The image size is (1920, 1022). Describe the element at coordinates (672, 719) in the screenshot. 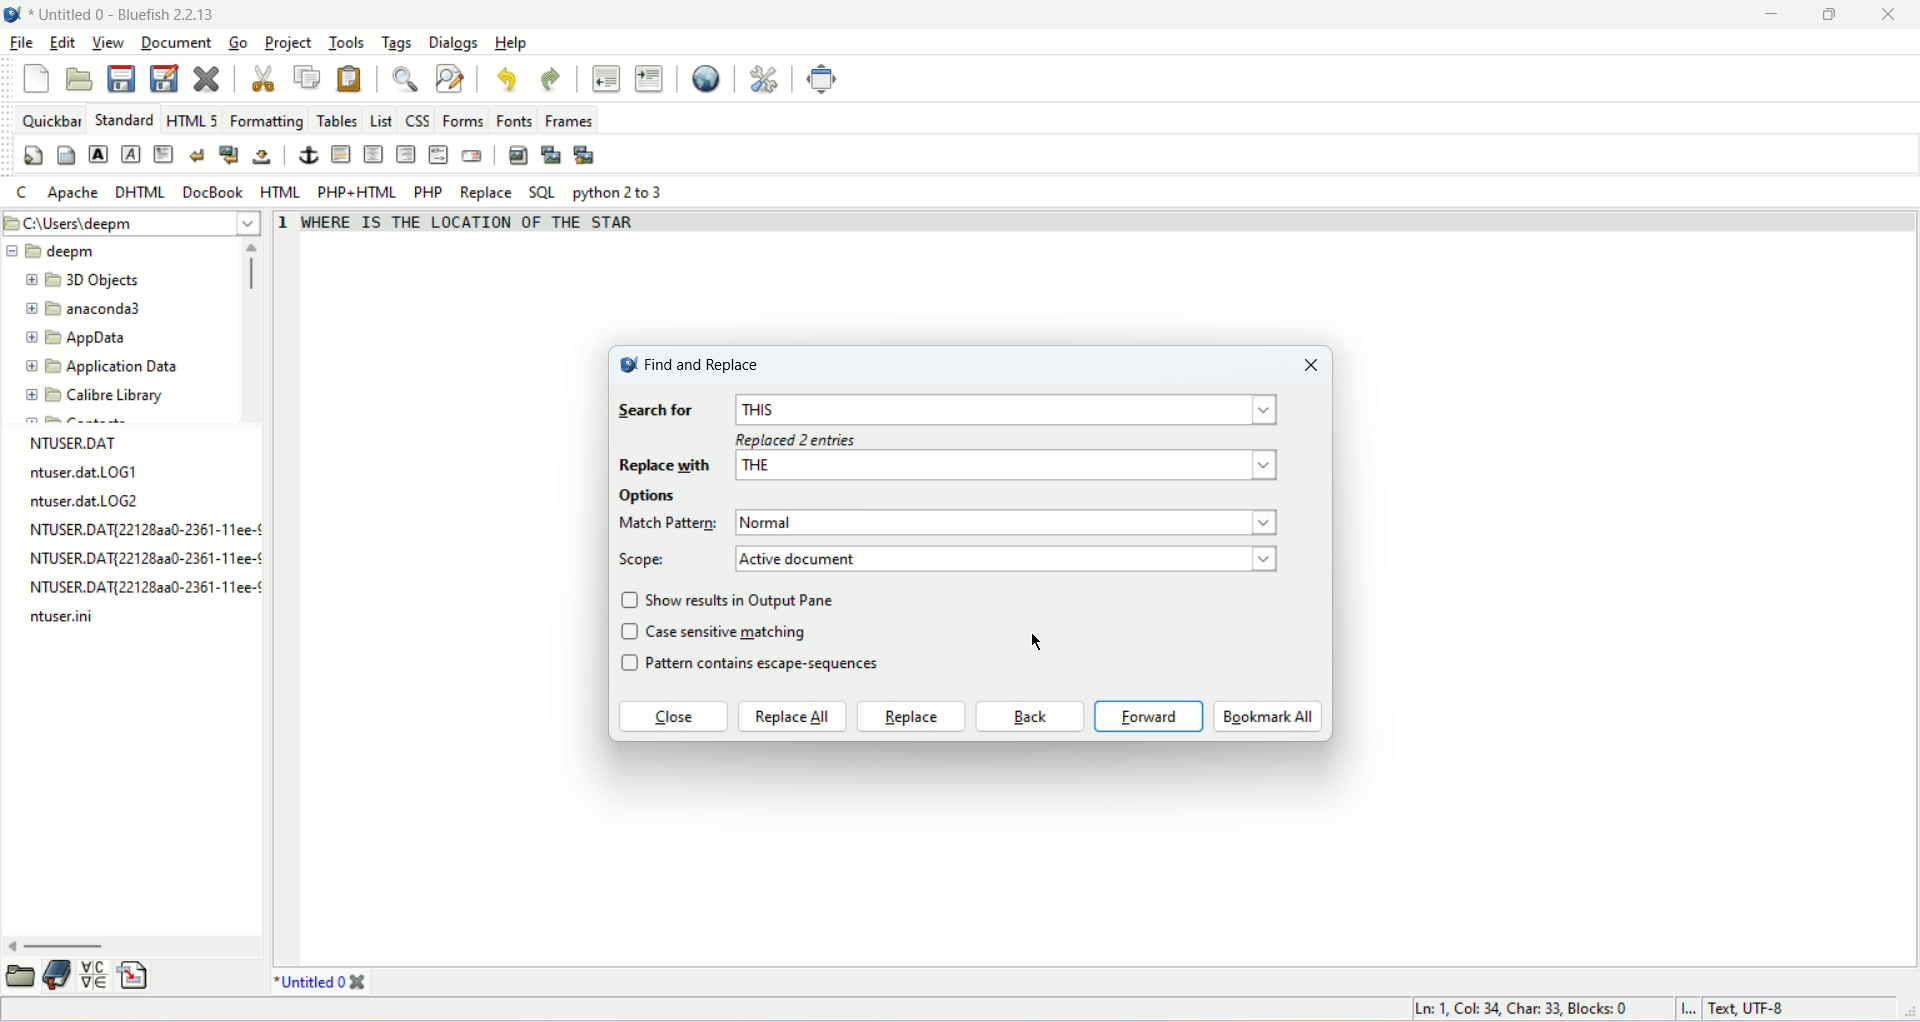

I see `close` at that location.